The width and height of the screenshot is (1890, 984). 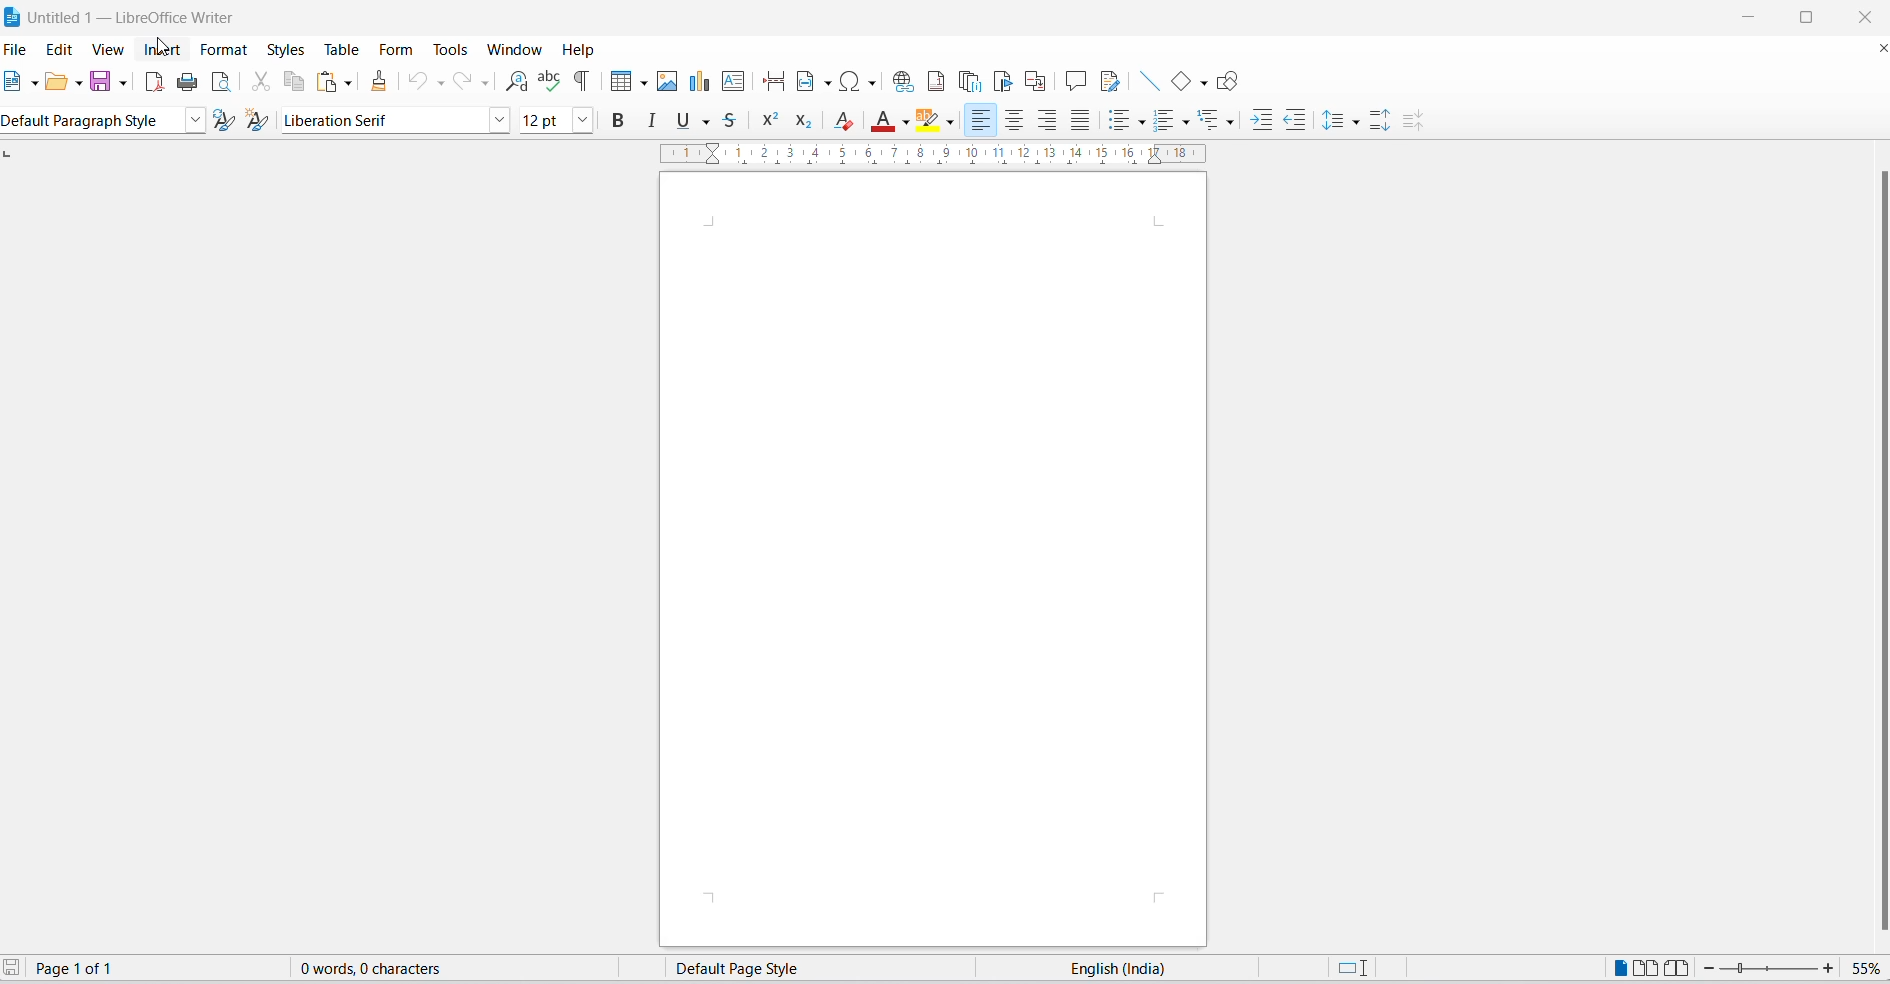 What do you see at coordinates (1357, 122) in the screenshot?
I see `line spacing options` at bounding box center [1357, 122].